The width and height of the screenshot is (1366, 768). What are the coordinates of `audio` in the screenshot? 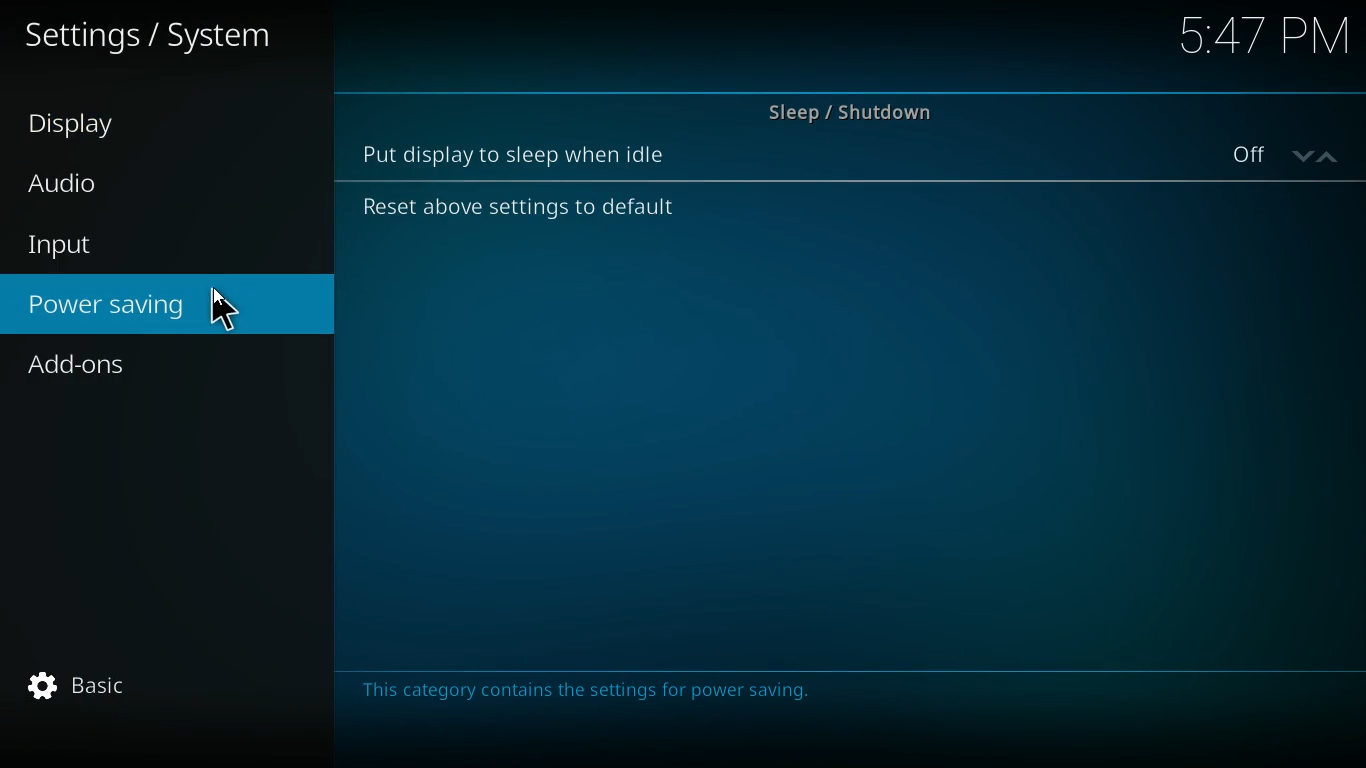 It's located at (114, 184).